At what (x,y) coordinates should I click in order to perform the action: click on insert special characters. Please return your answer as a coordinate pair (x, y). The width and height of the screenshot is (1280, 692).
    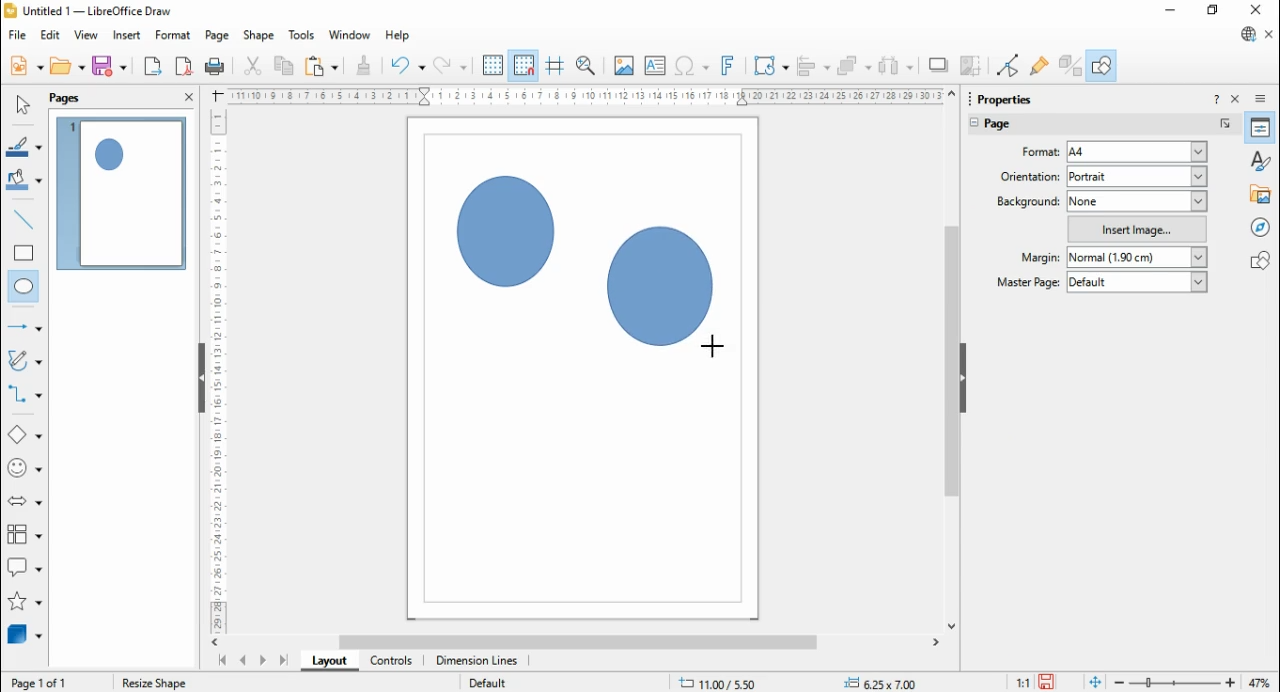
    Looking at the image, I should click on (693, 65).